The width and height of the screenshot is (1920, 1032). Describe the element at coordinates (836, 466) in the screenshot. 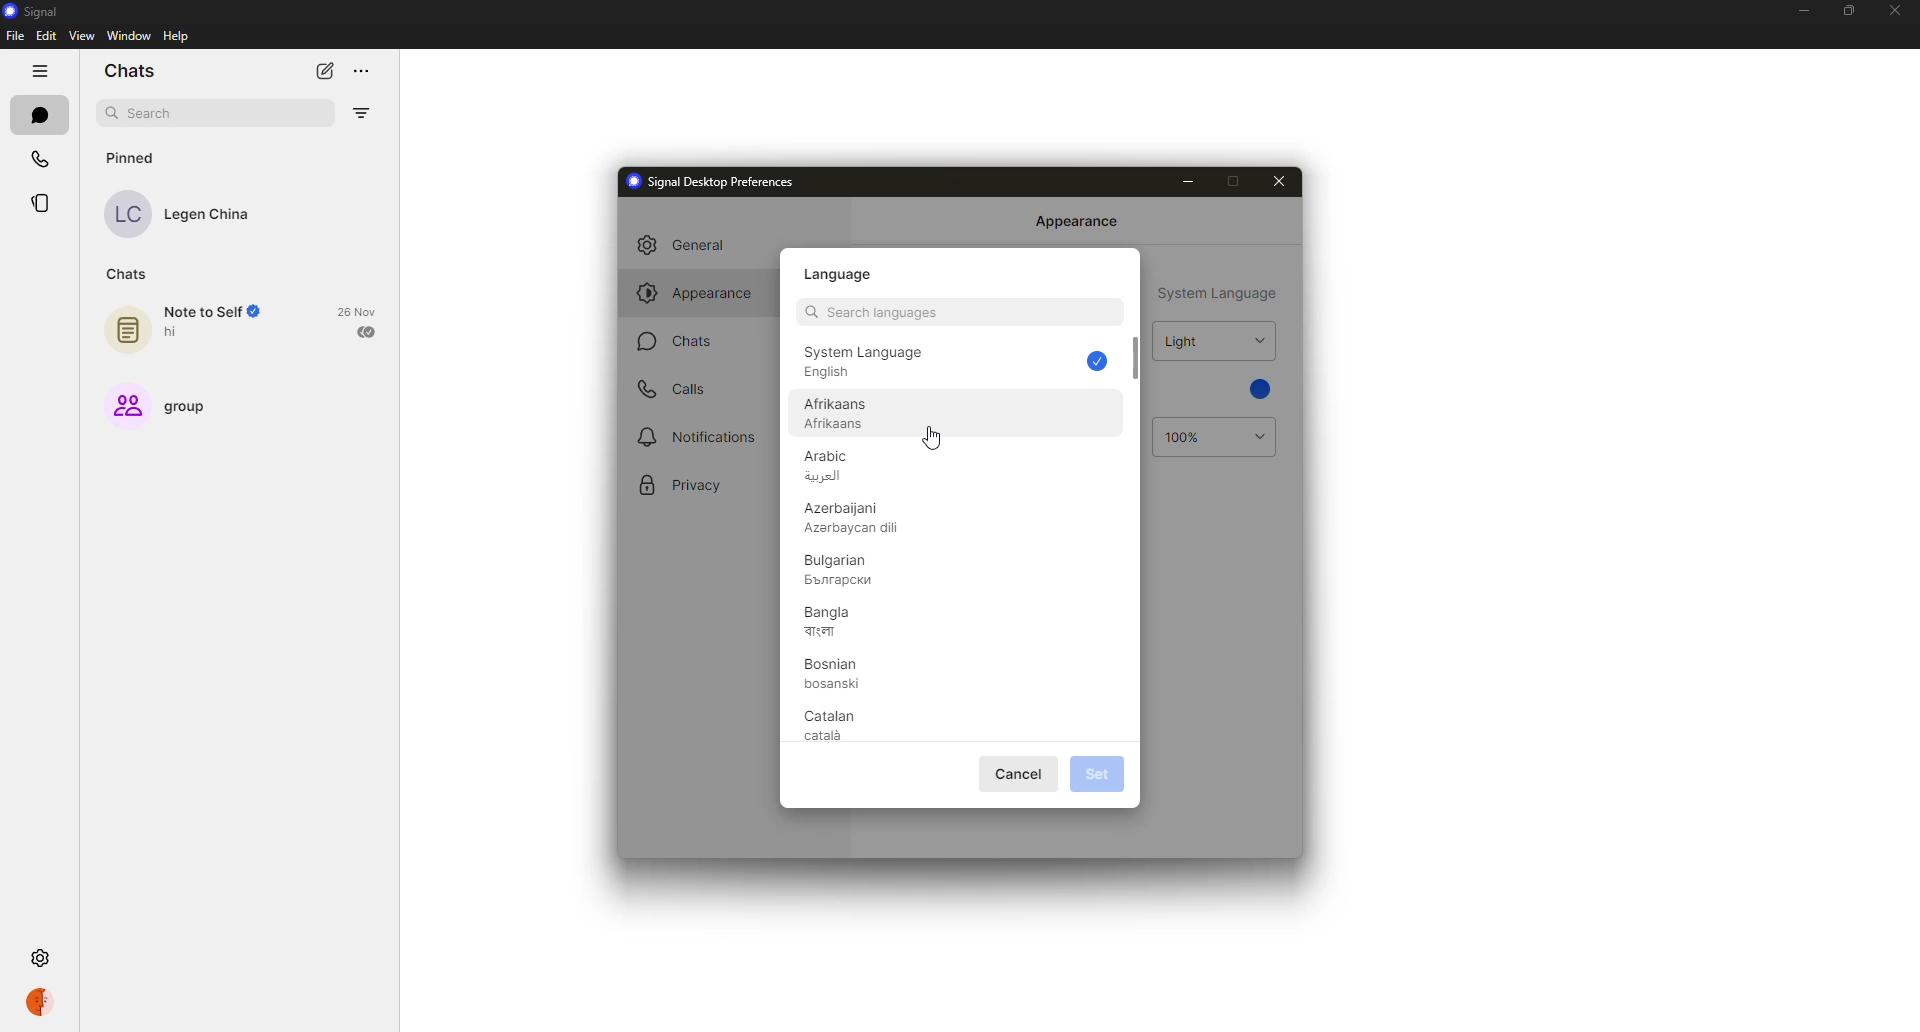

I see `arabic` at that location.